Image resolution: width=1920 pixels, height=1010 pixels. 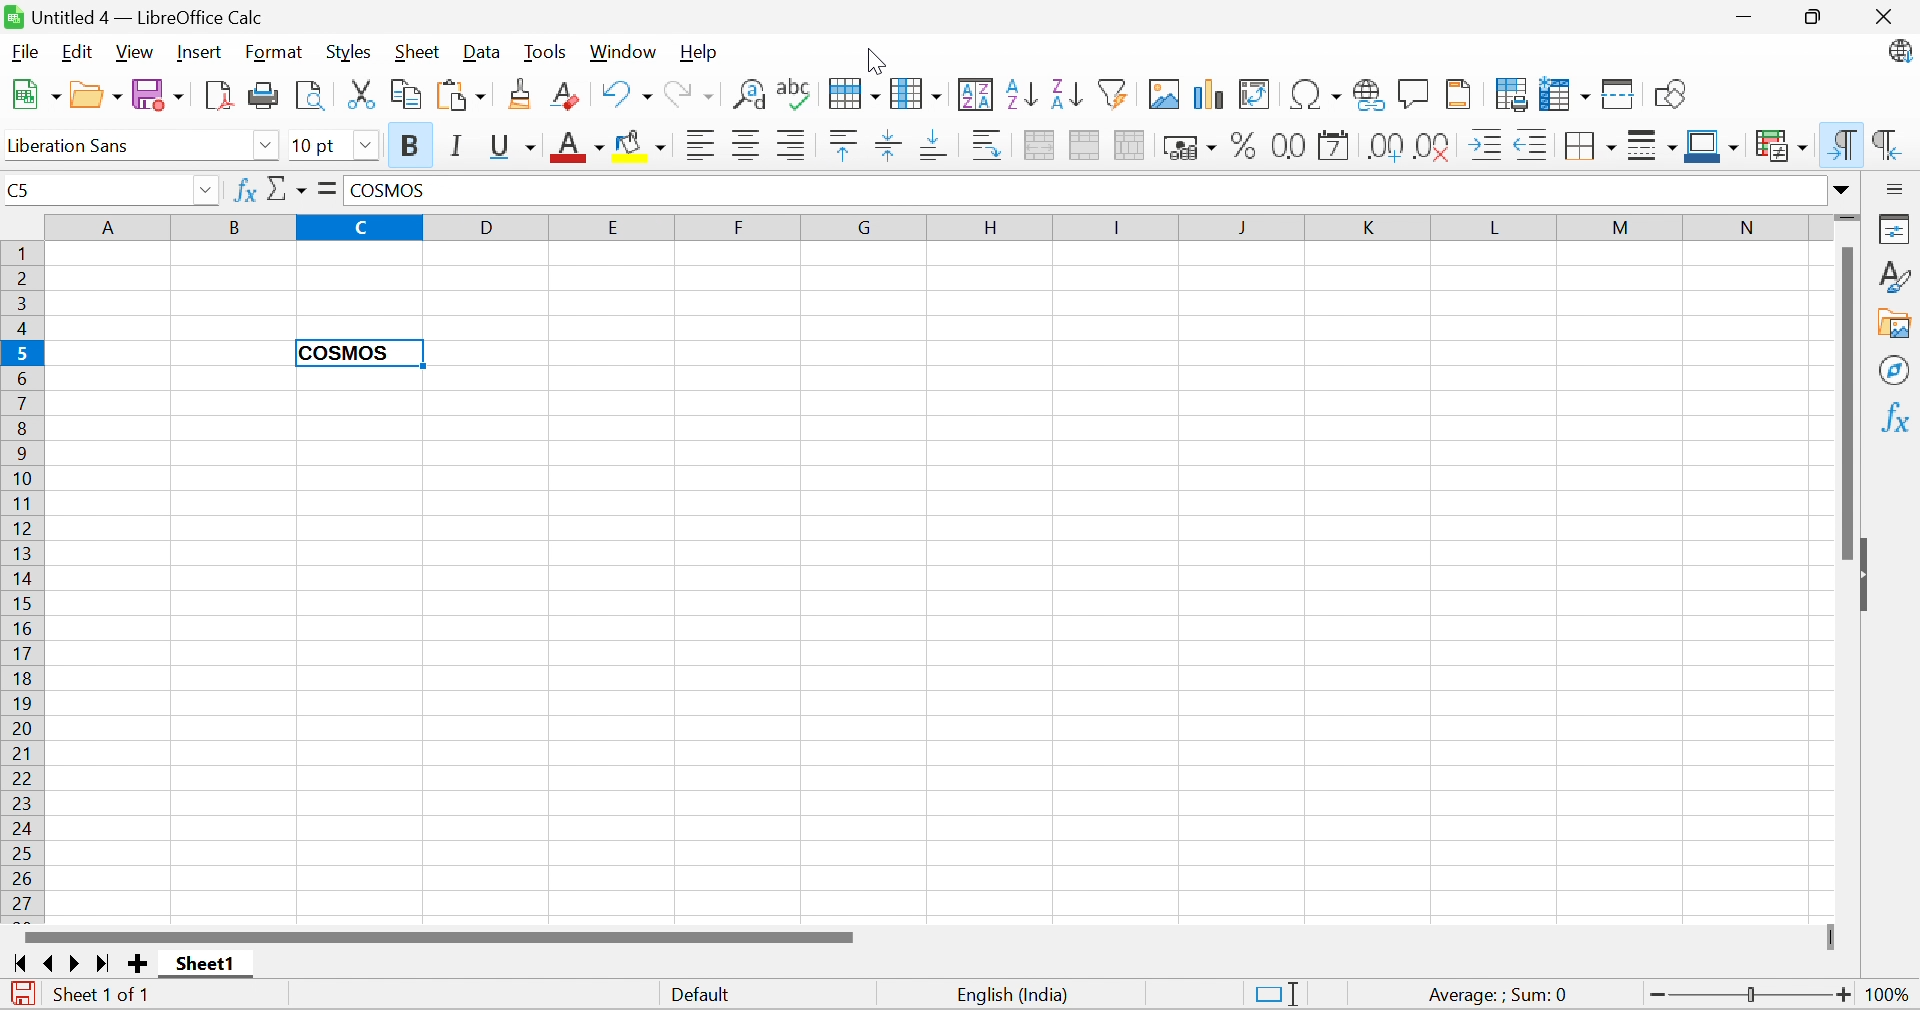 I want to click on Formula, so click(x=331, y=189).